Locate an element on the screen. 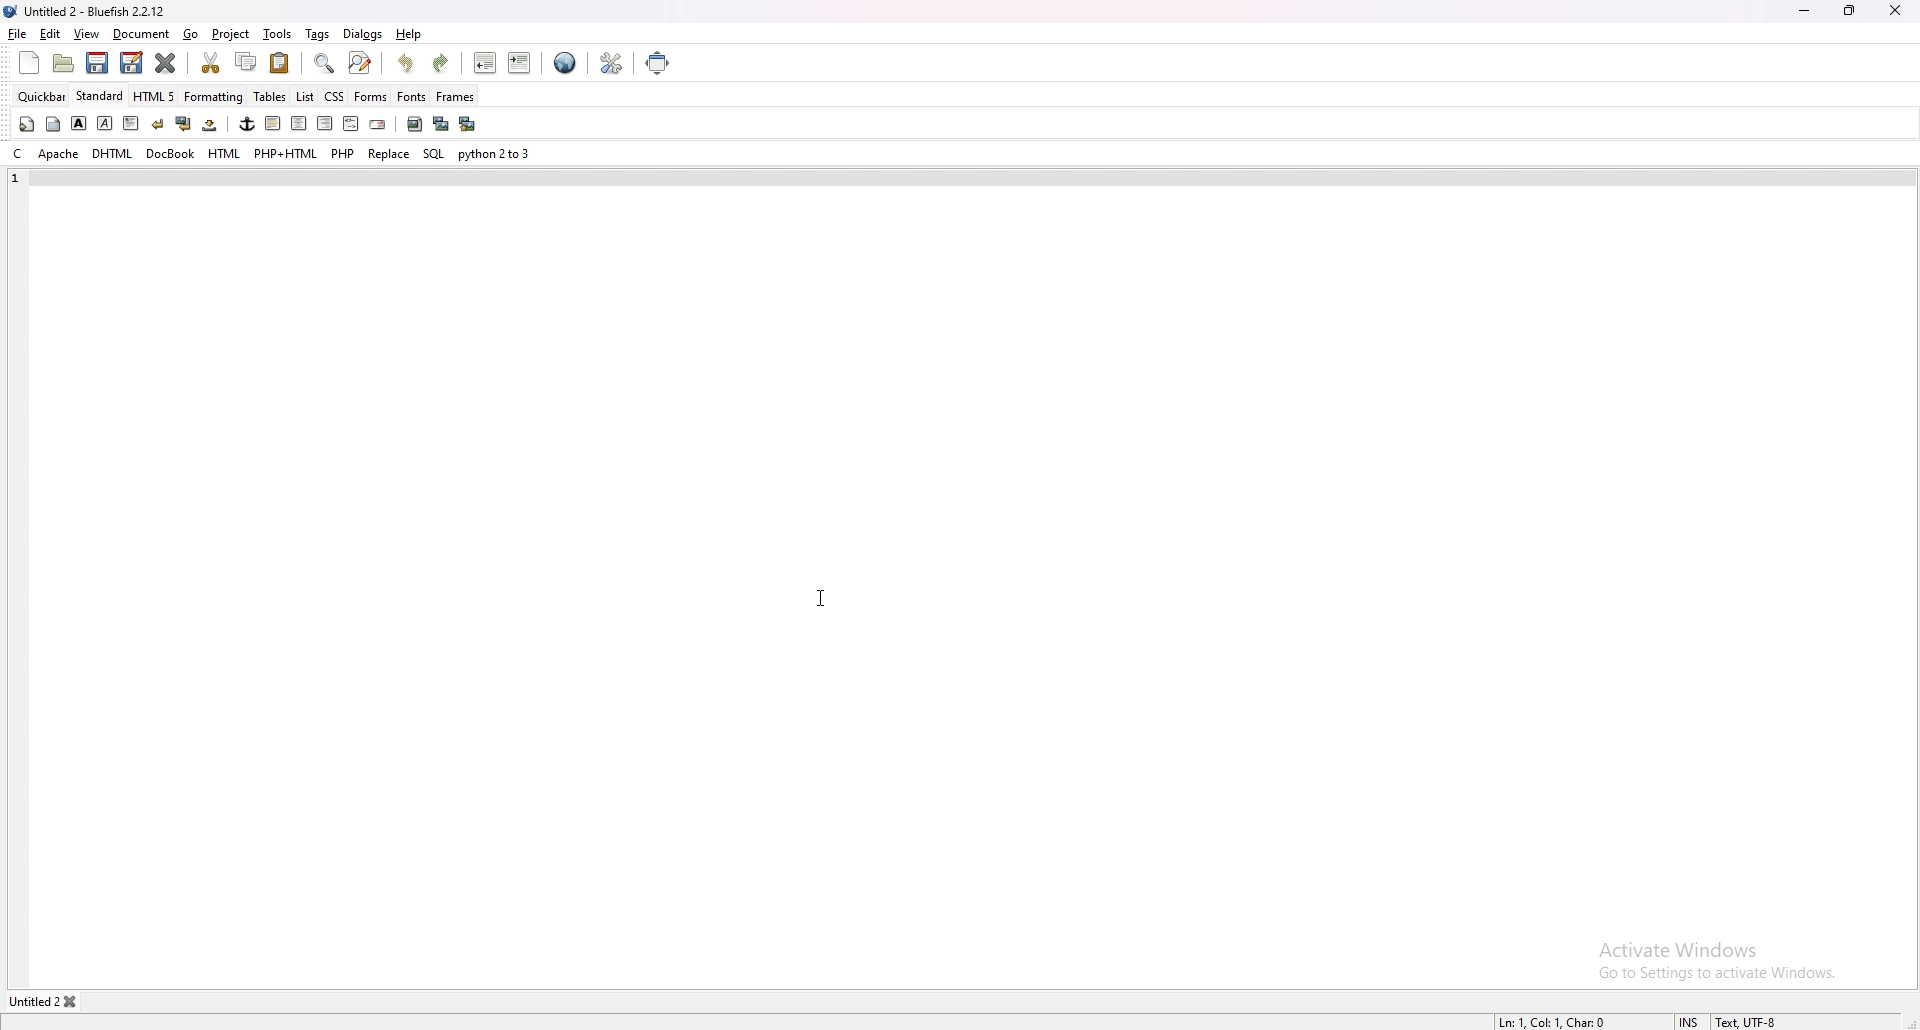  dhtml is located at coordinates (113, 154).